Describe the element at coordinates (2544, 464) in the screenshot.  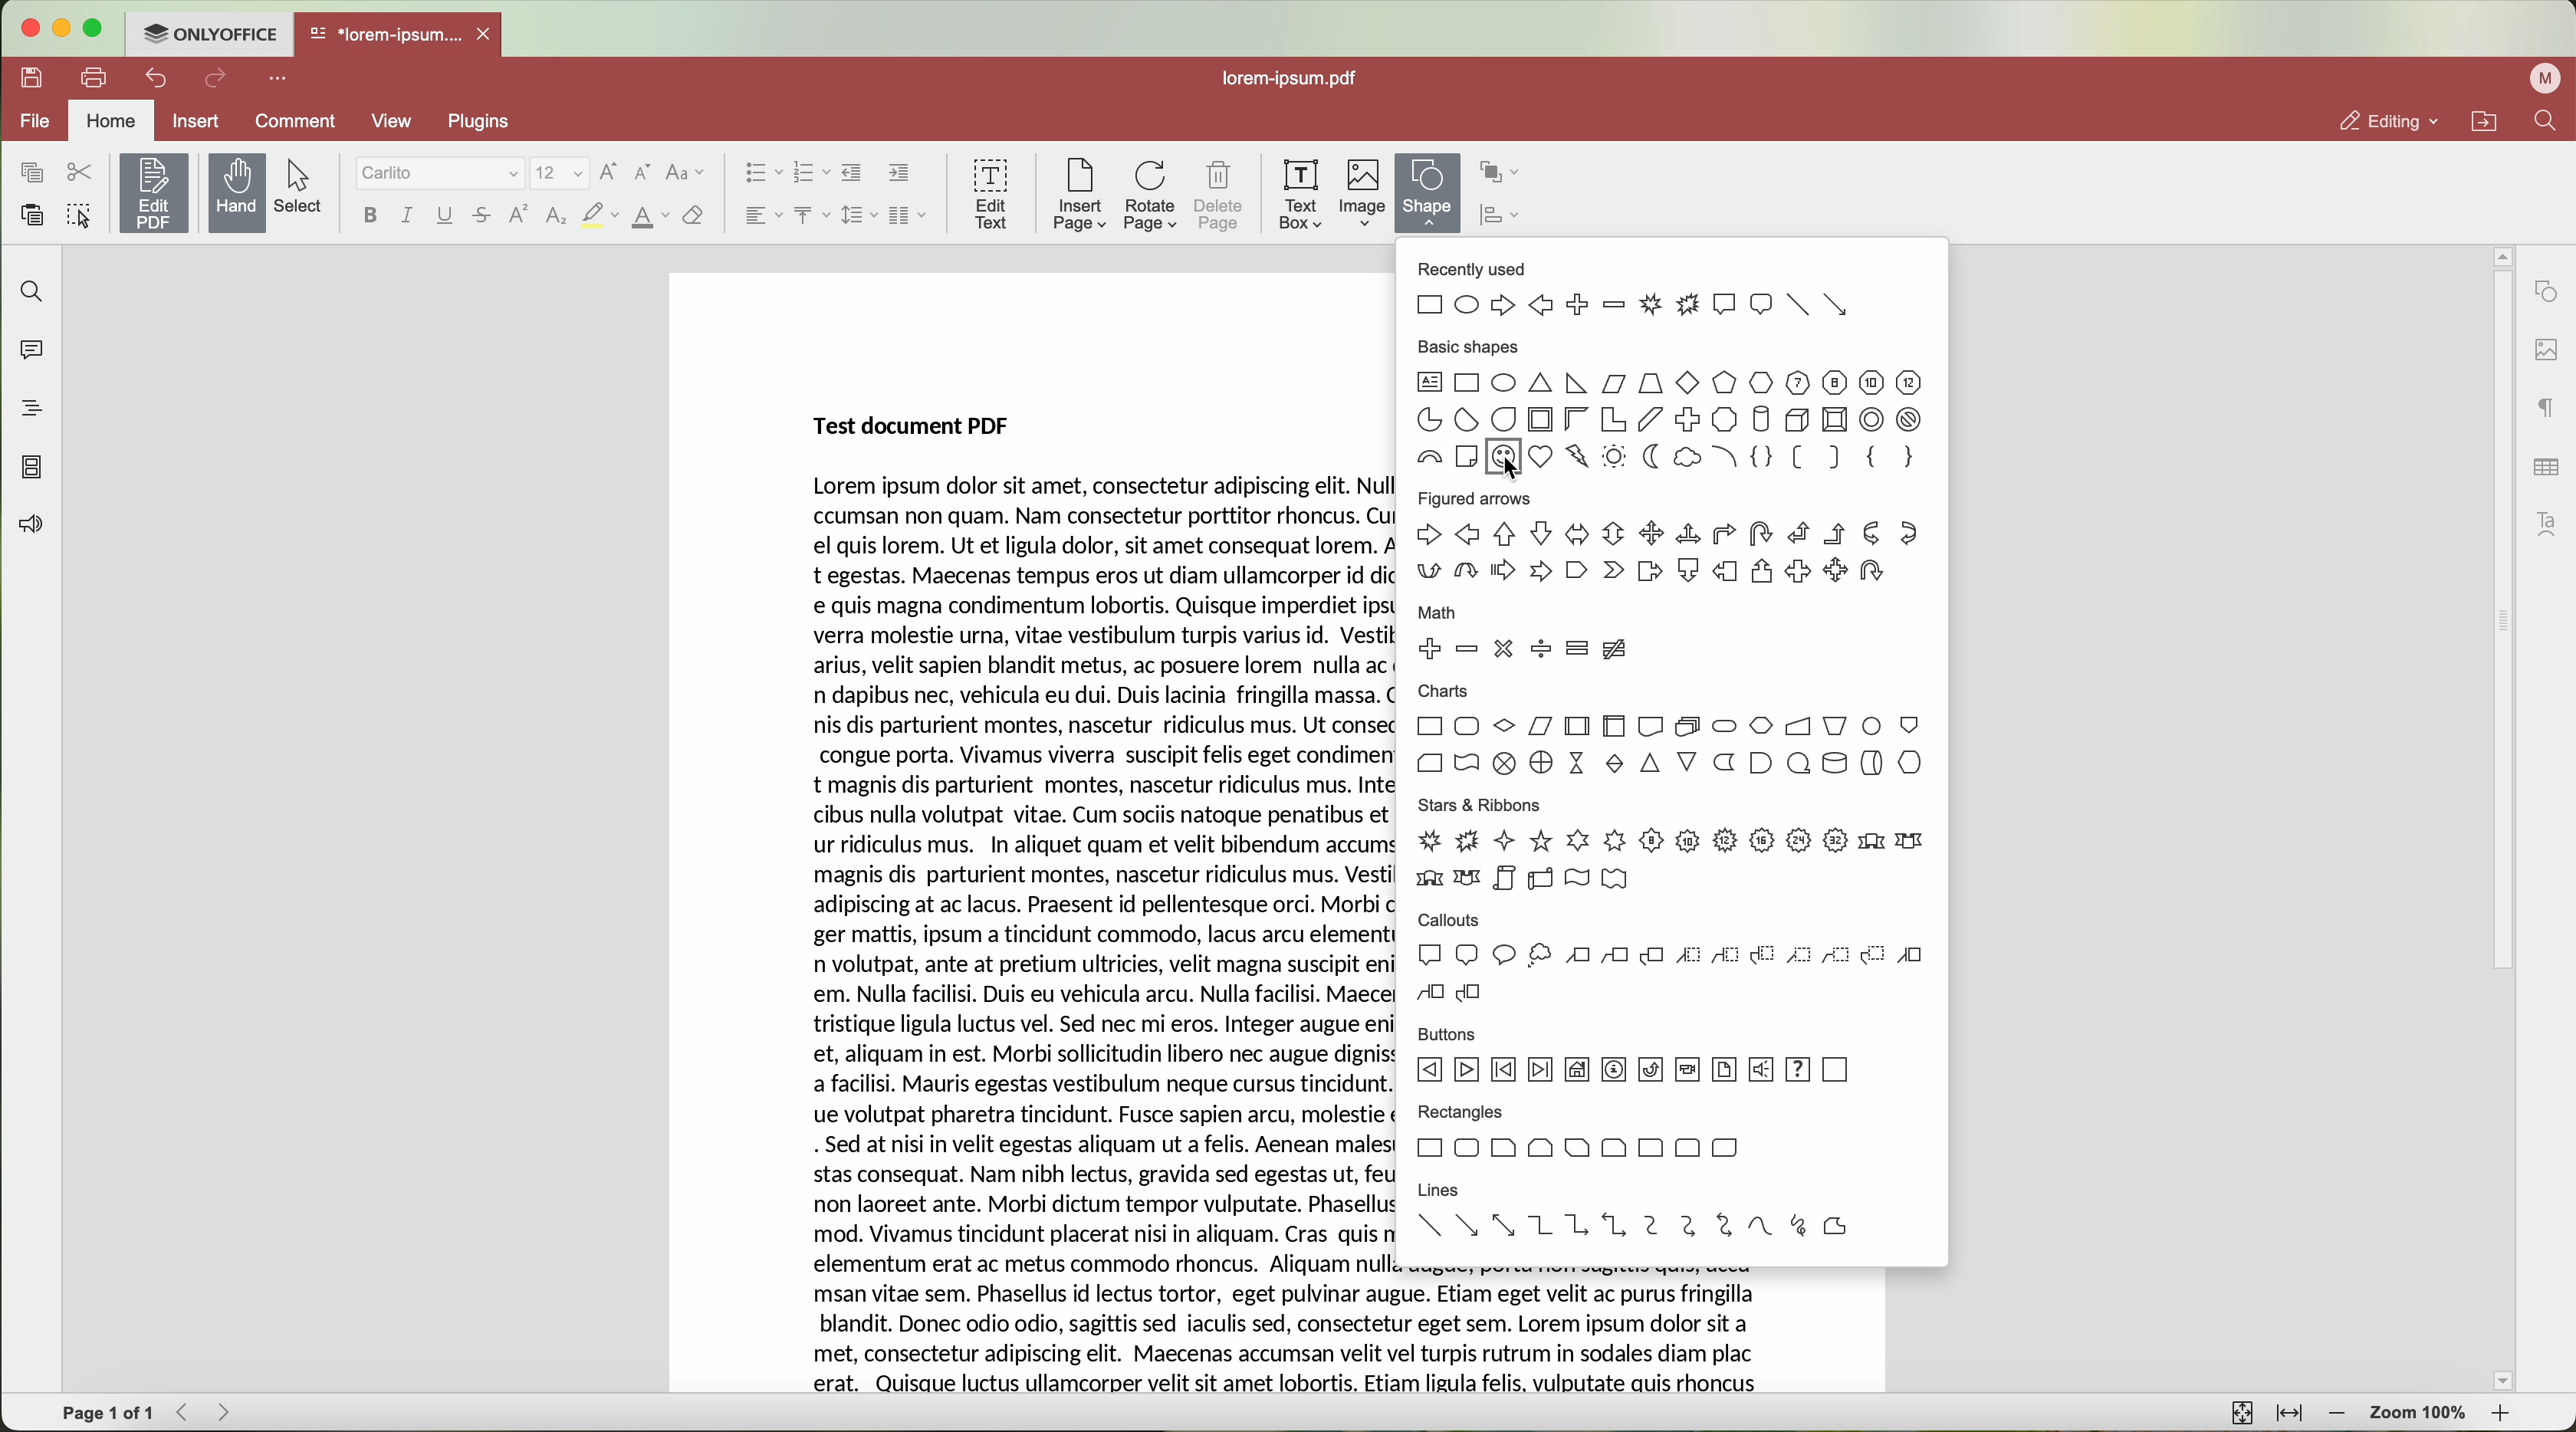
I see `table settings` at that location.